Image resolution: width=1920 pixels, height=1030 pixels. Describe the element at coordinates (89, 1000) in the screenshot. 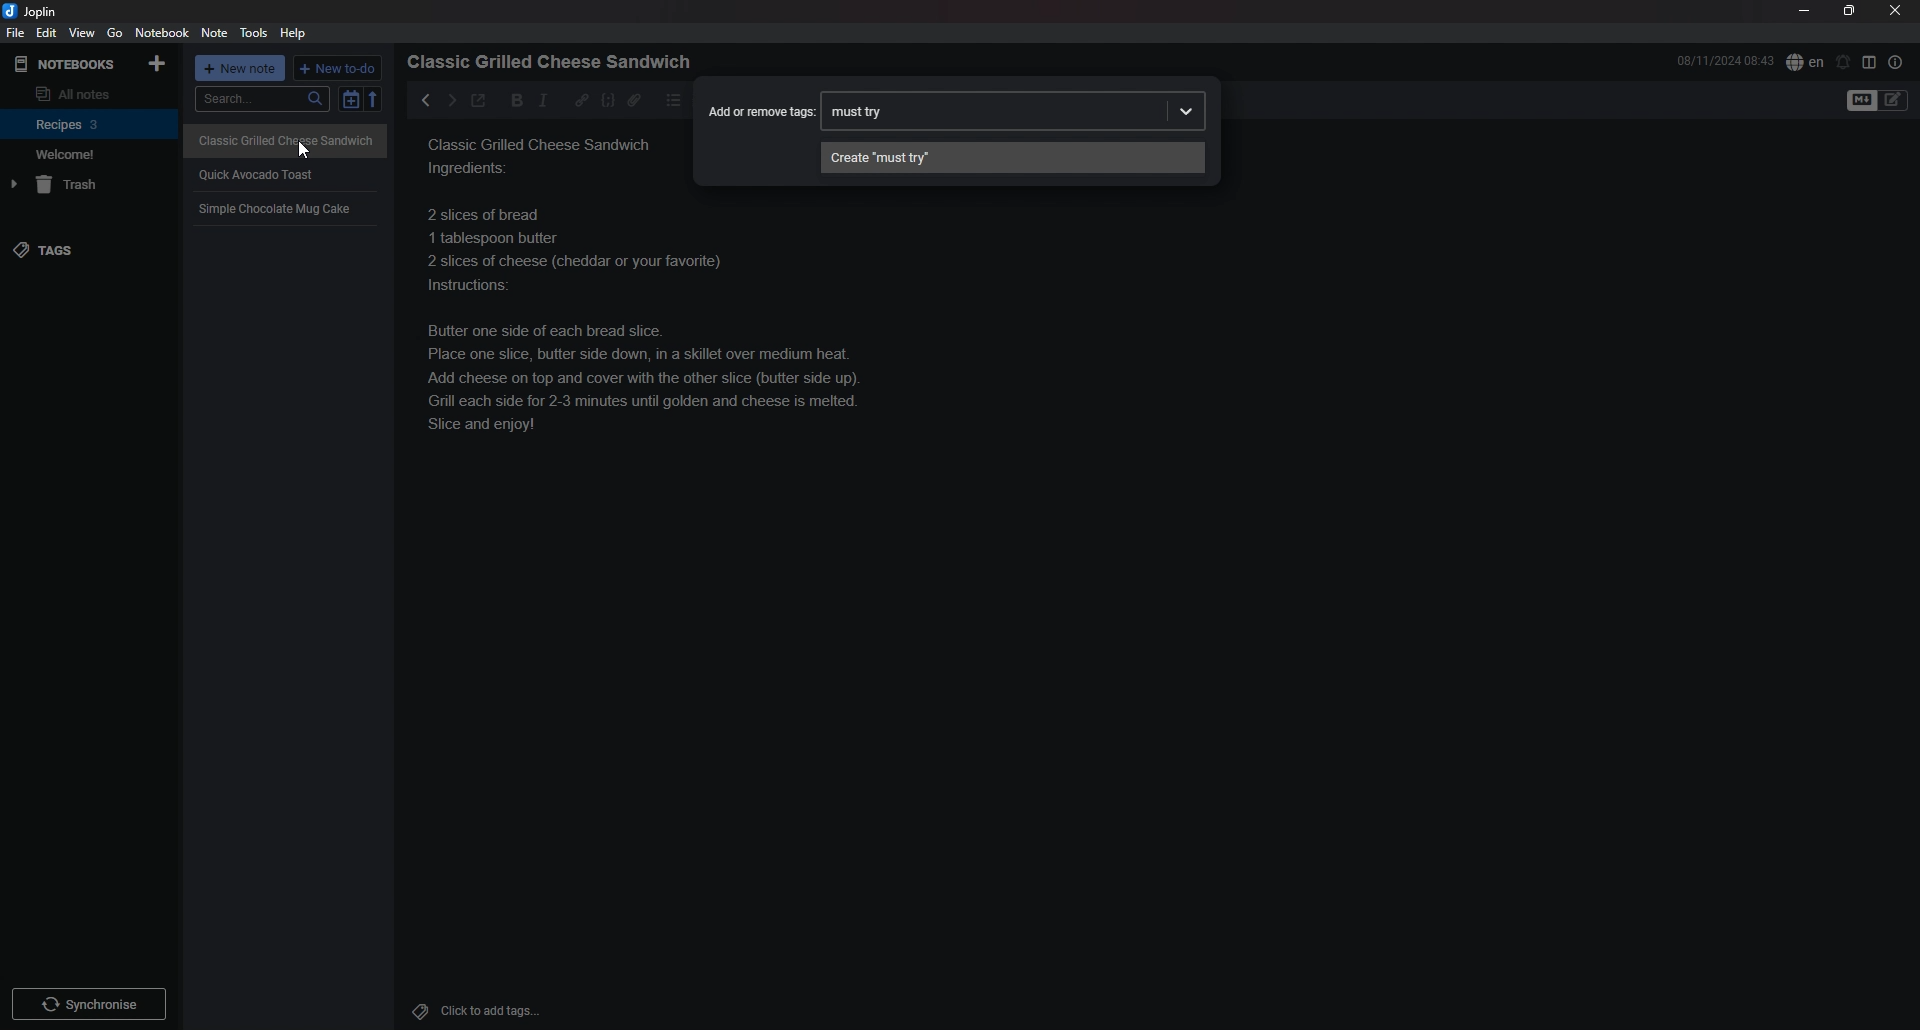

I see `` at that location.